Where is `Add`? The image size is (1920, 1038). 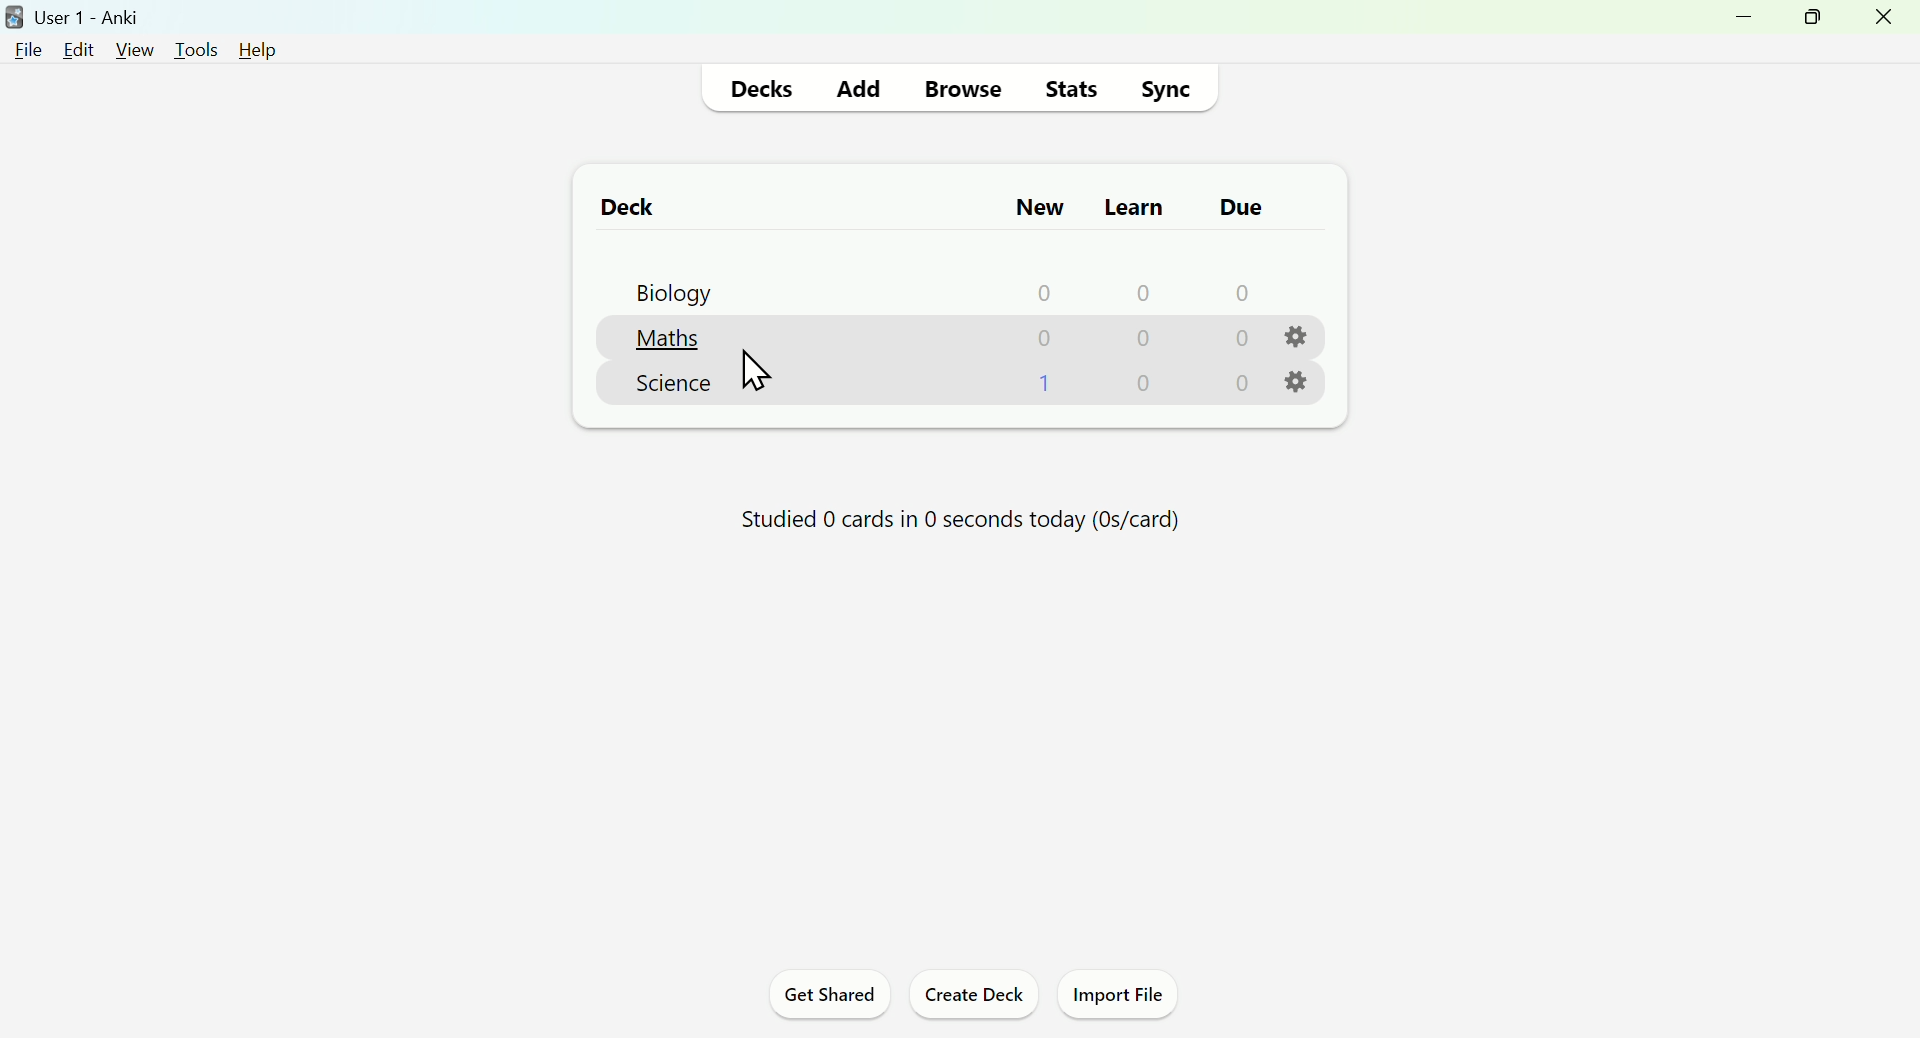 Add is located at coordinates (859, 85).